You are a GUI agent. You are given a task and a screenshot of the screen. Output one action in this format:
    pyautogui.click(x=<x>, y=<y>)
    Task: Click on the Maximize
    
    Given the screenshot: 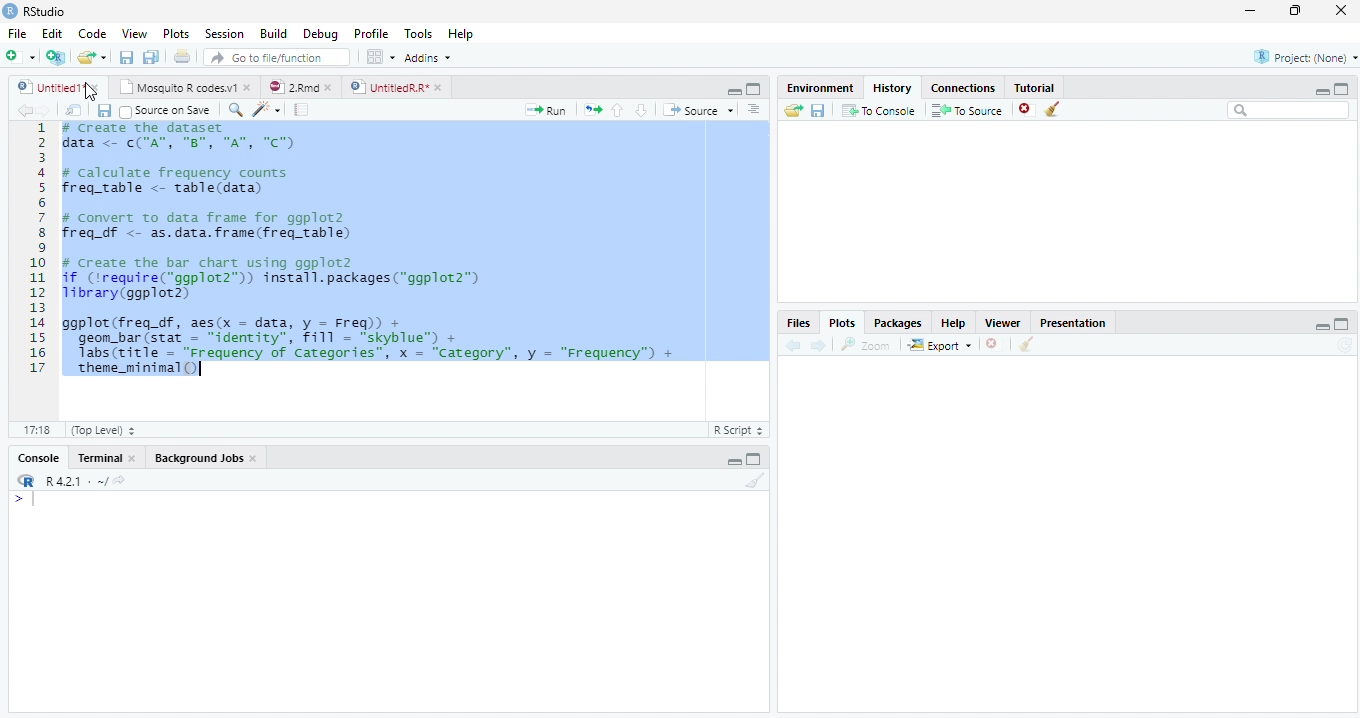 What is the action you would take?
    pyautogui.click(x=1343, y=324)
    